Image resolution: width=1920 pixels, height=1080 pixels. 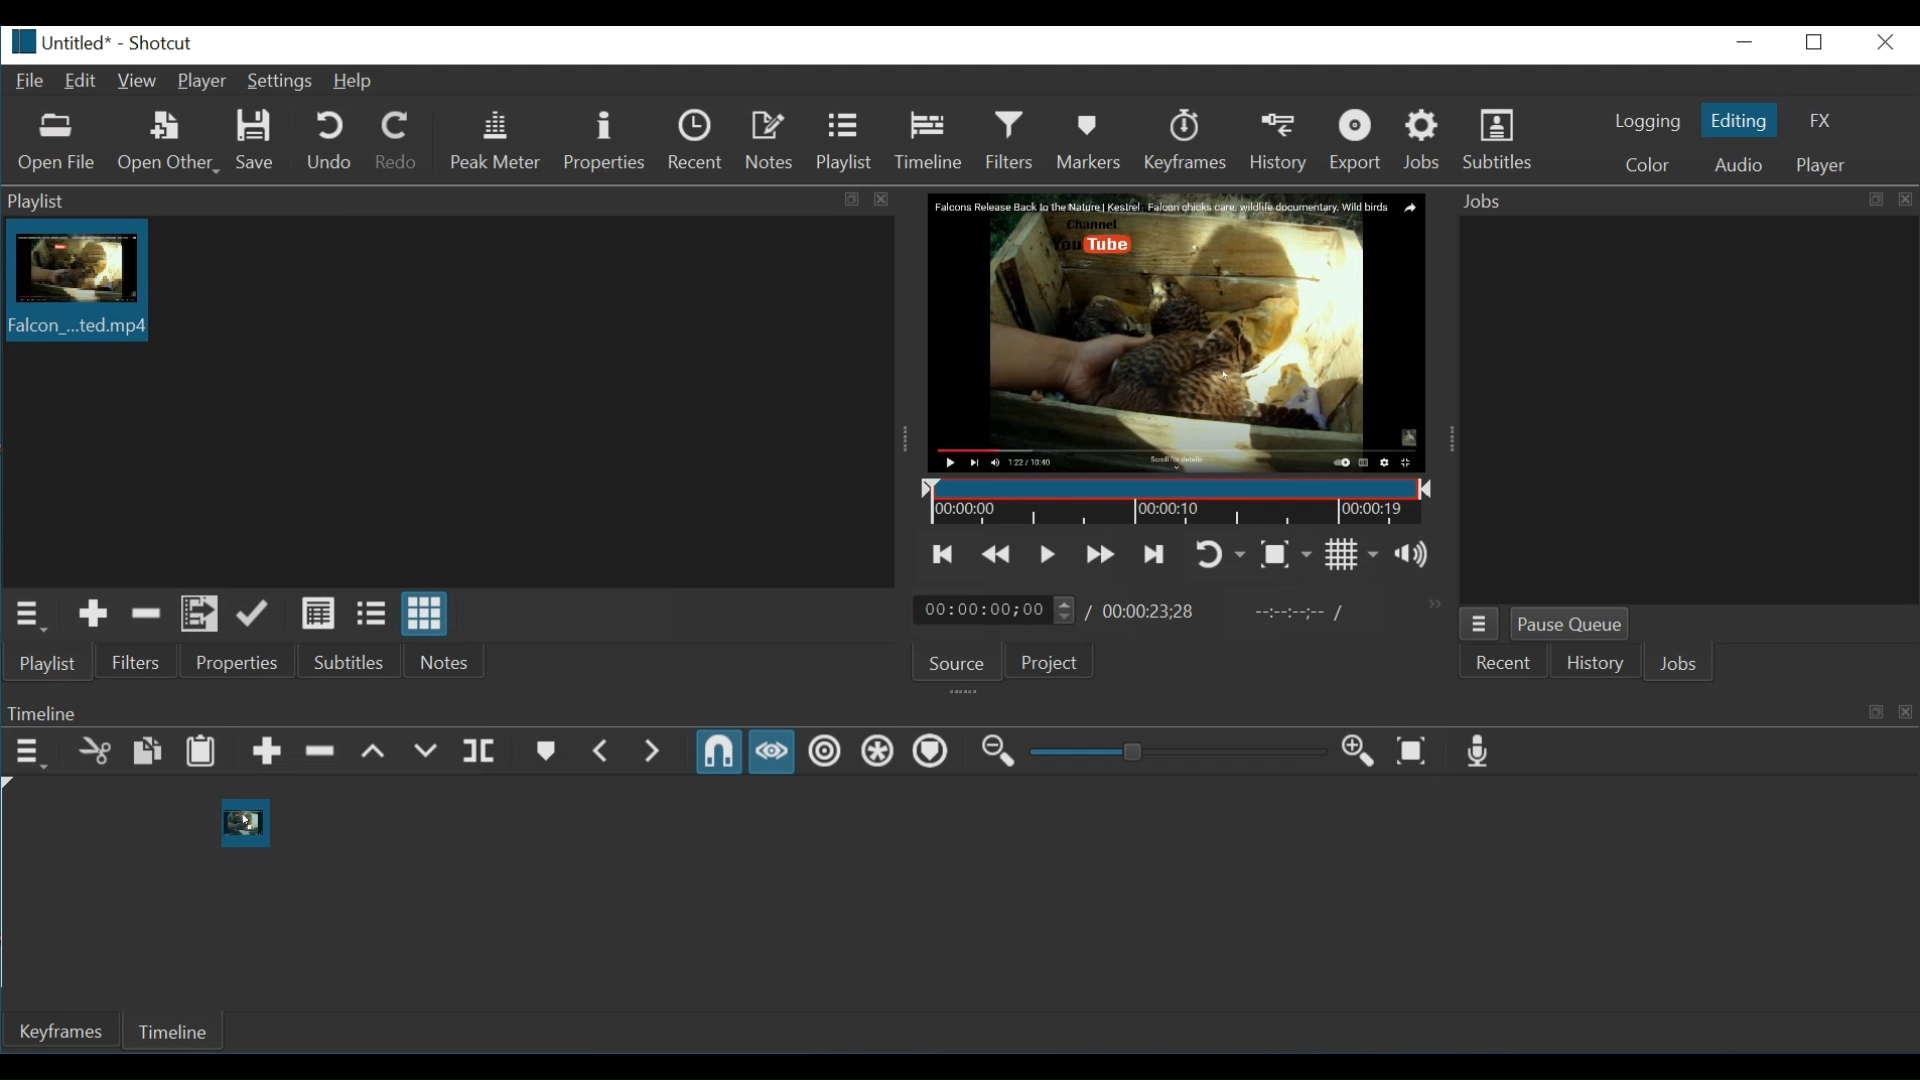 What do you see at coordinates (997, 752) in the screenshot?
I see `Zoom timeline out` at bounding box center [997, 752].